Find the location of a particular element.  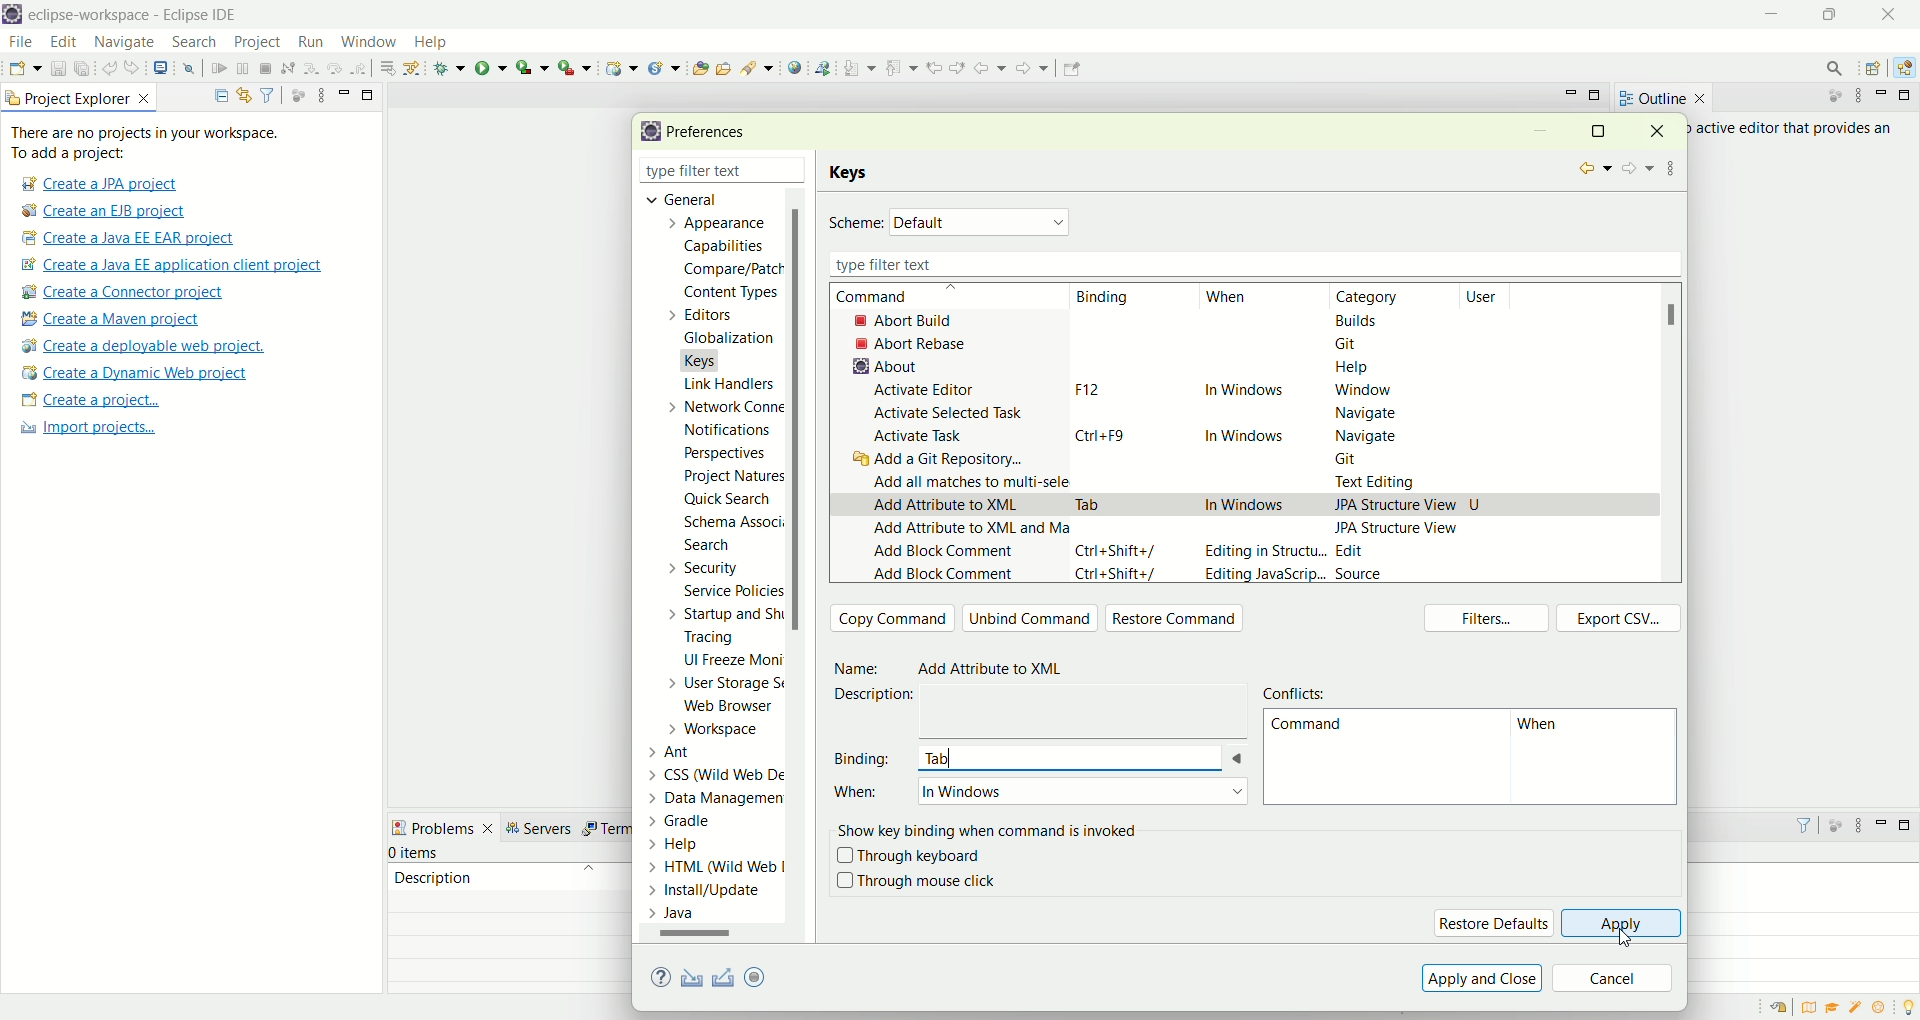

Pin editor is located at coordinates (1069, 71).